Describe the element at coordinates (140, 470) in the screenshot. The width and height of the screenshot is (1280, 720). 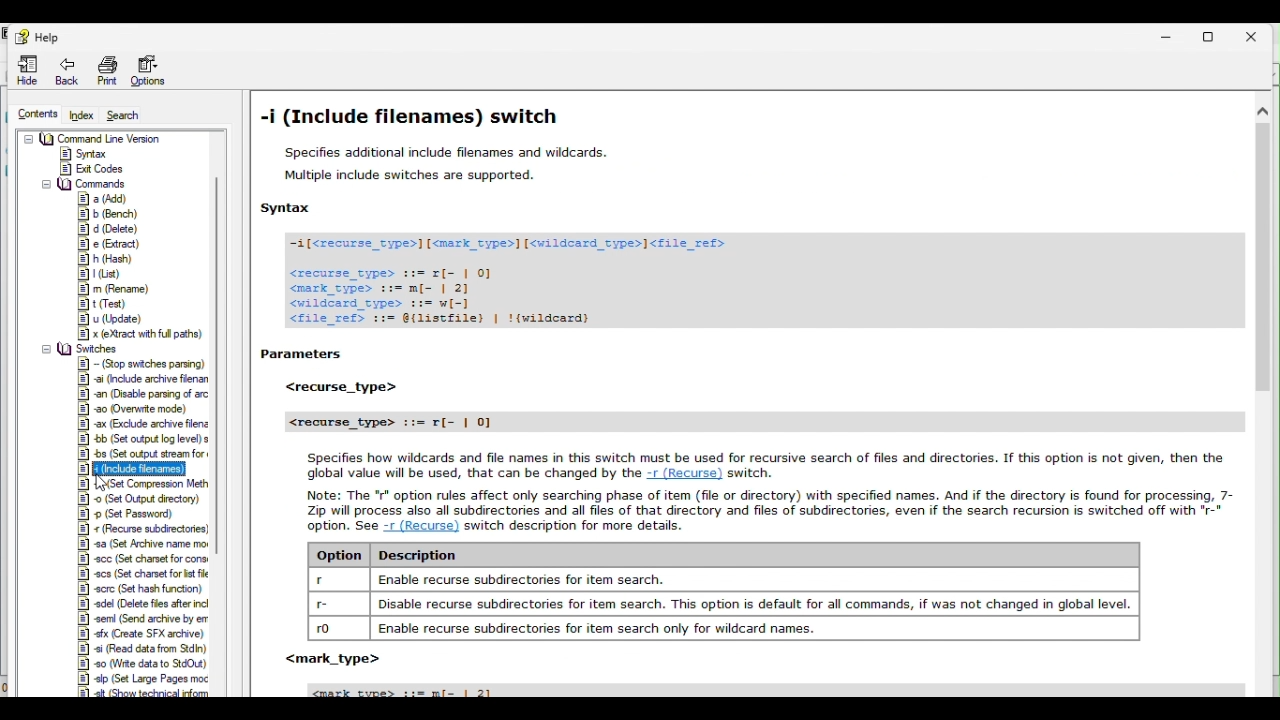
I see `Include file names` at that location.